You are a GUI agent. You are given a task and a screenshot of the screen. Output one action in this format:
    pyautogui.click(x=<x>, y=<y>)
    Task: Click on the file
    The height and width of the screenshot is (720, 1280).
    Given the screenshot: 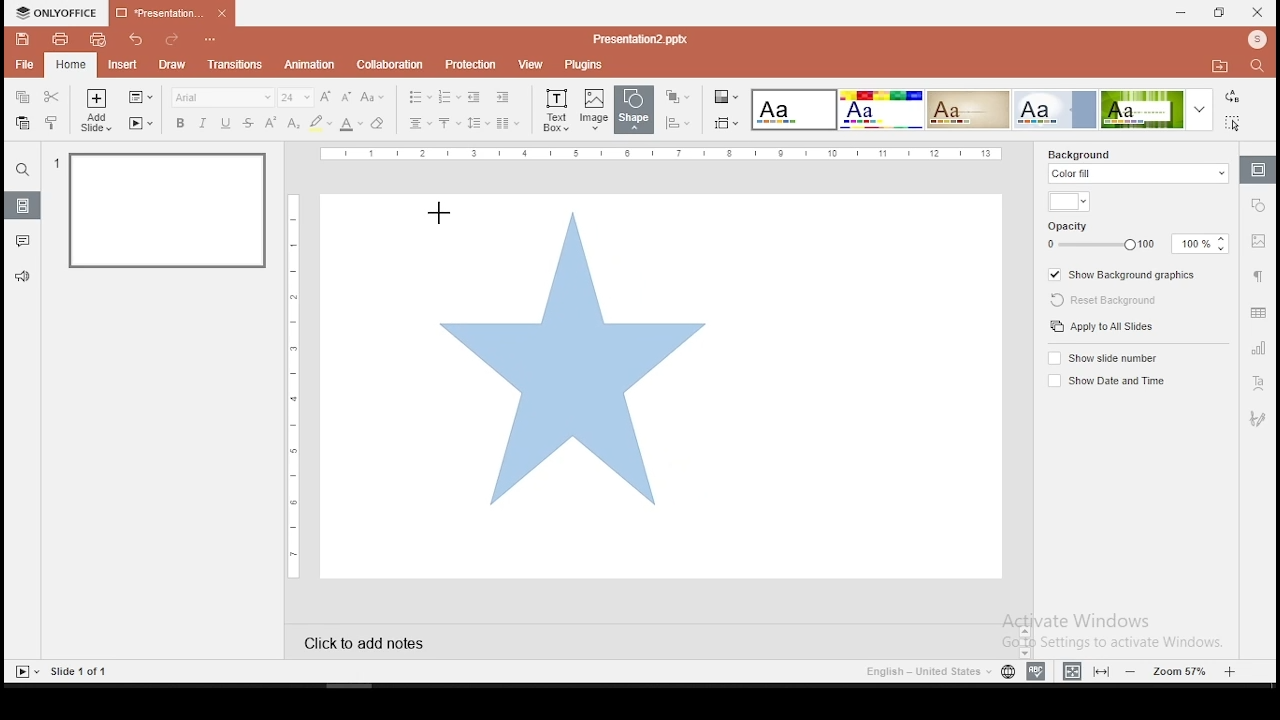 What is the action you would take?
    pyautogui.click(x=26, y=64)
    